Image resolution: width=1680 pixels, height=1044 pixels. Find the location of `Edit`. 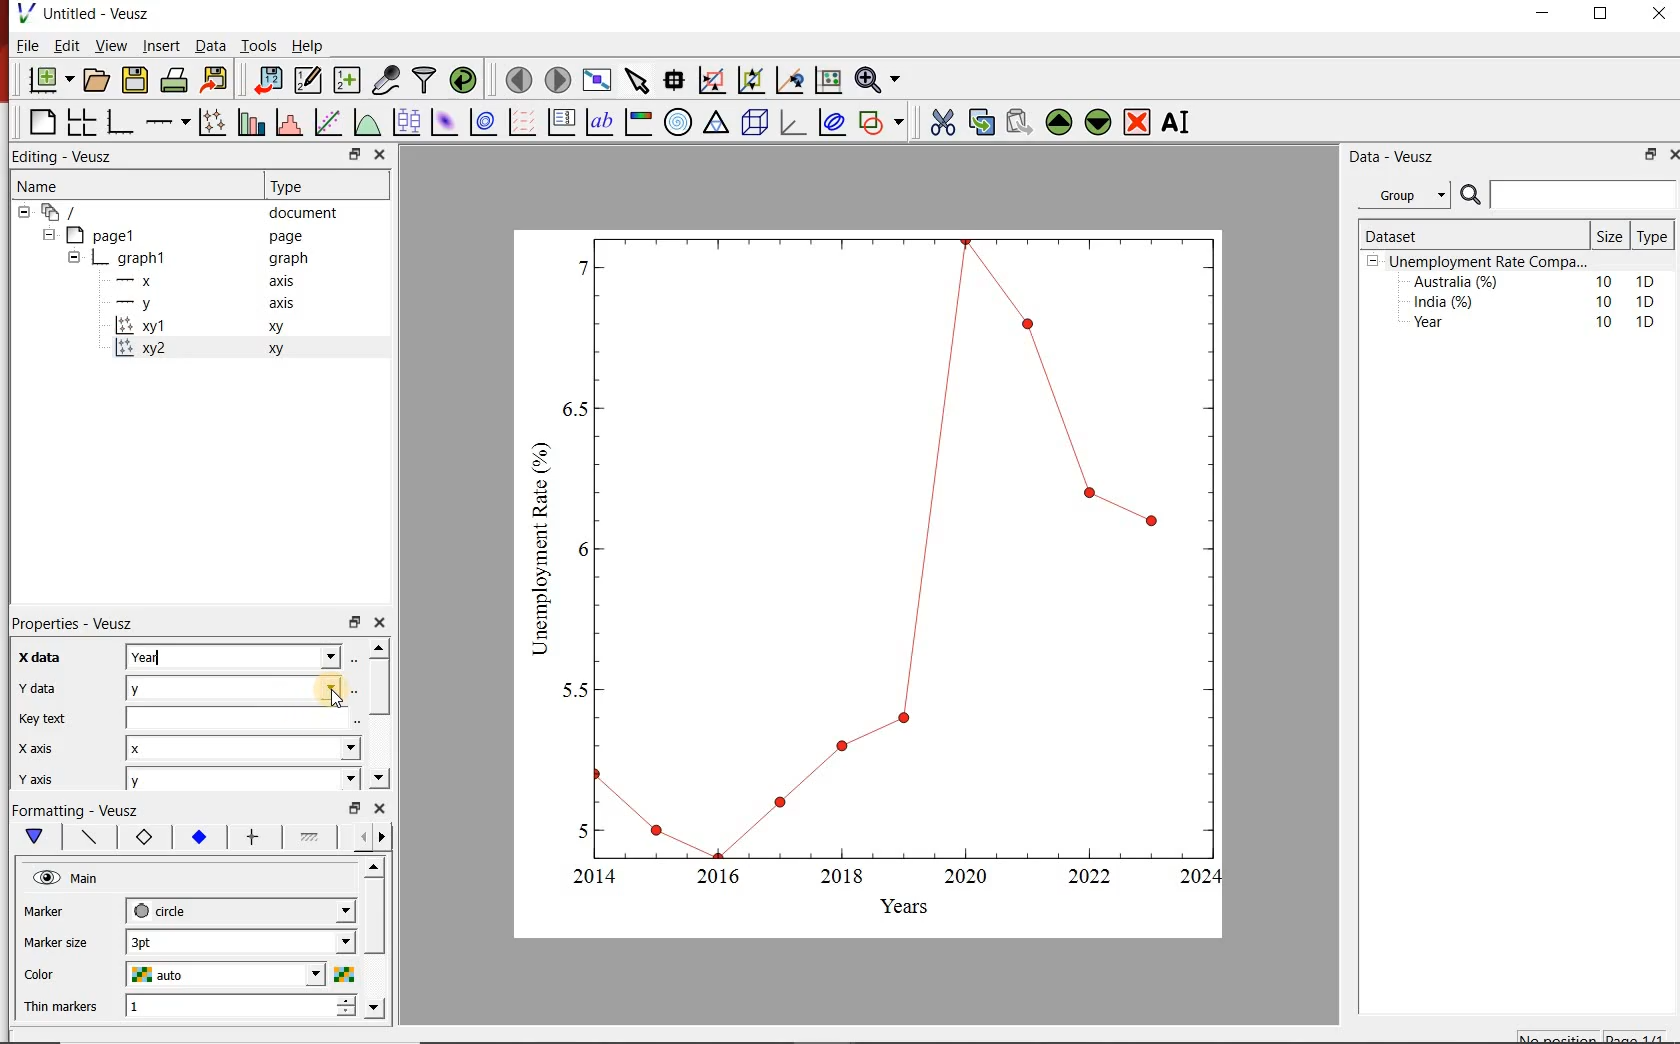

Edit is located at coordinates (64, 45).